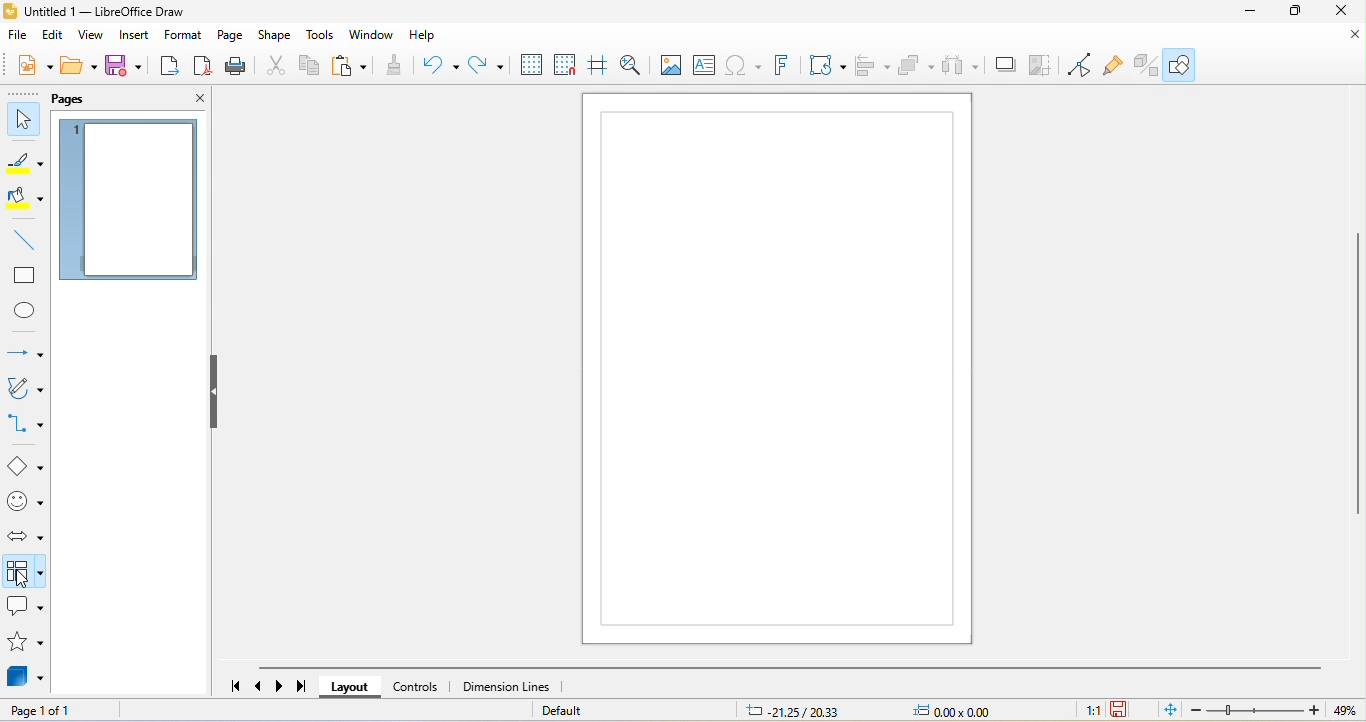 The height and width of the screenshot is (722, 1366). Describe the element at coordinates (1122, 710) in the screenshot. I see `the document has been modified.click to save the document` at that location.